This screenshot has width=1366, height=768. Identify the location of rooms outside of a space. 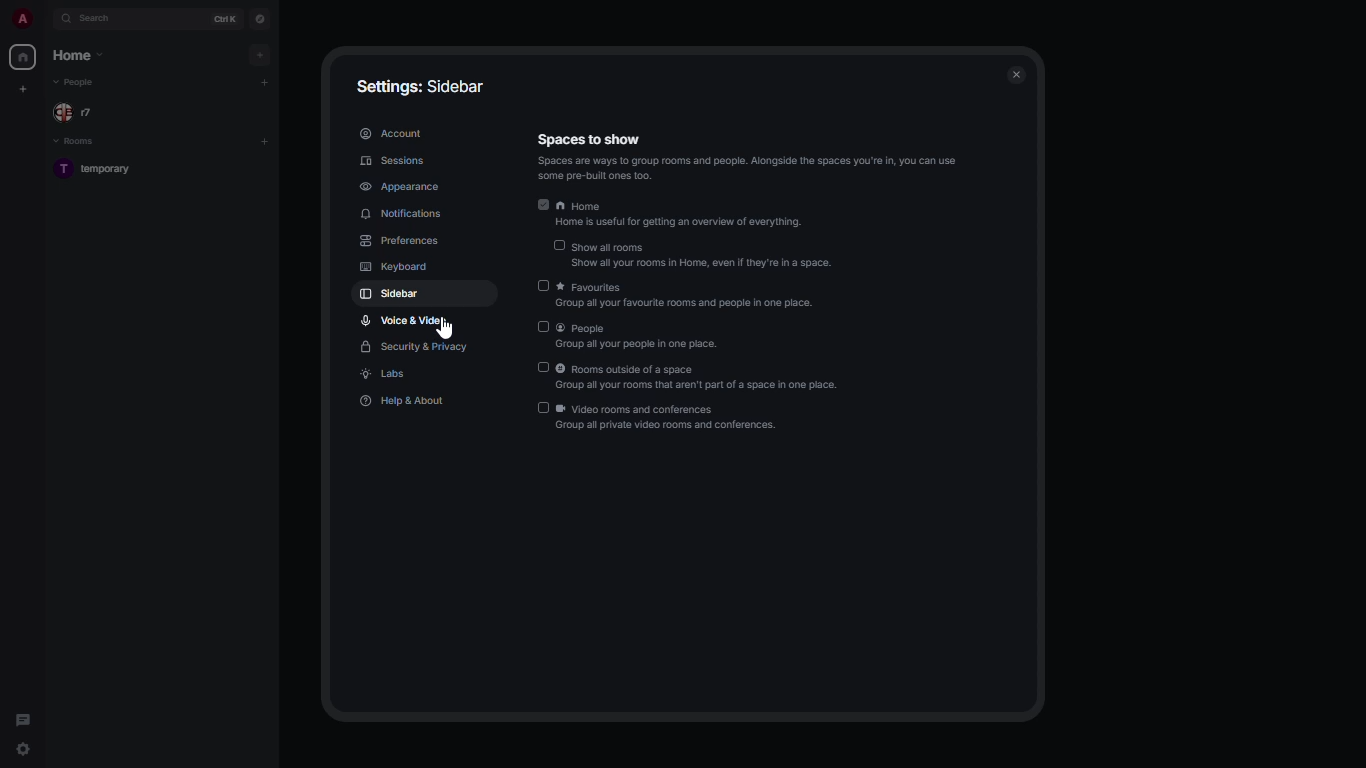
(690, 368).